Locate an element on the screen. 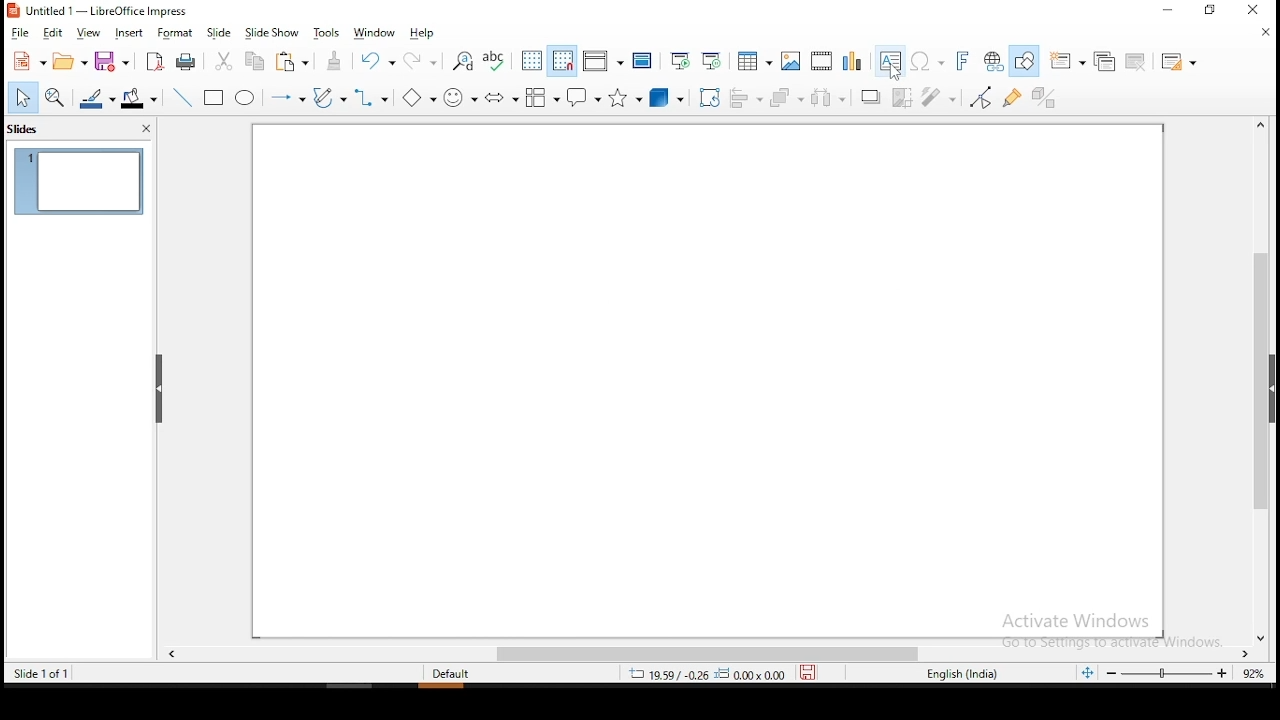  align objects is located at coordinates (746, 95).